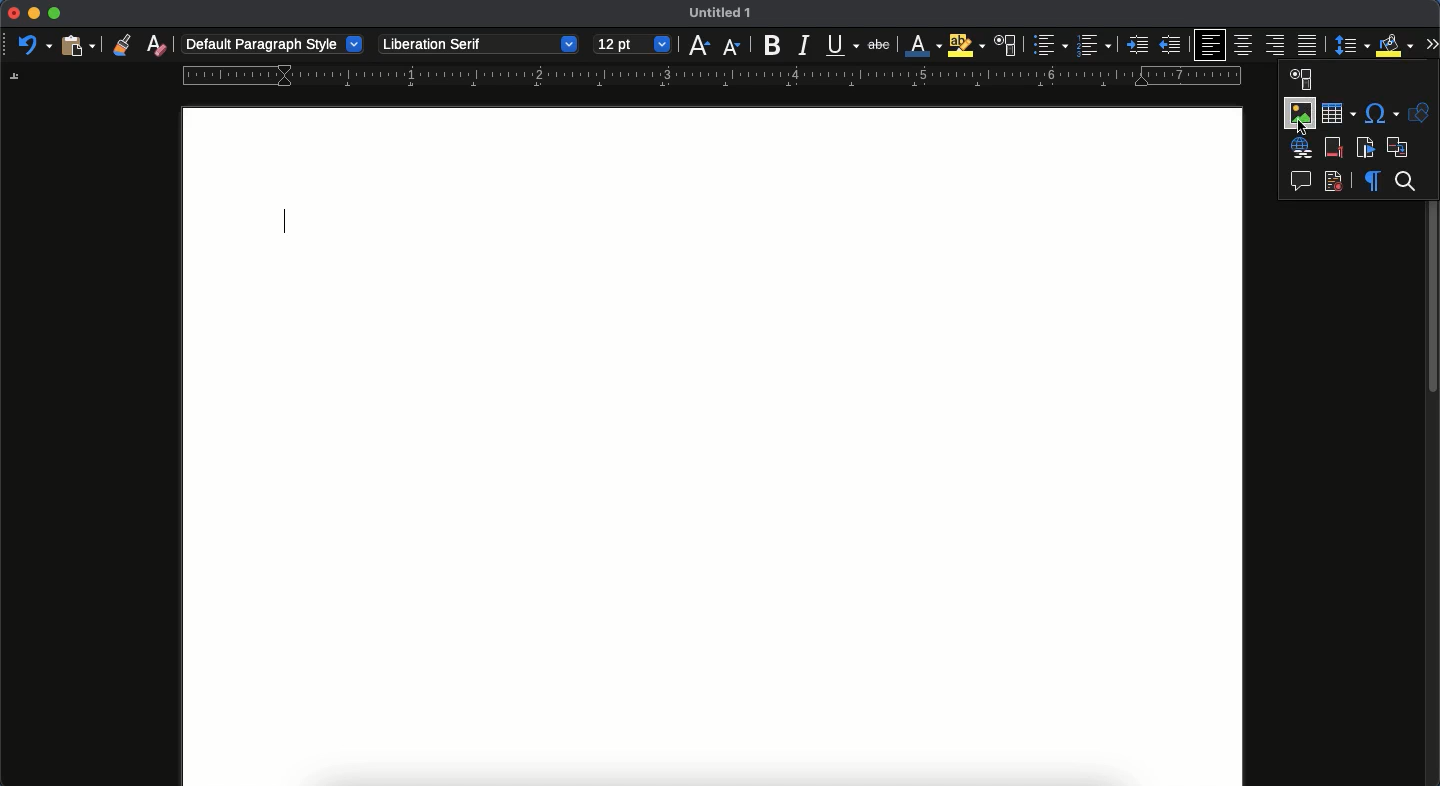 The height and width of the screenshot is (786, 1440). Describe the element at coordinates (1348, 45) in the screenshot. I see `paragraph spacing` at that location.